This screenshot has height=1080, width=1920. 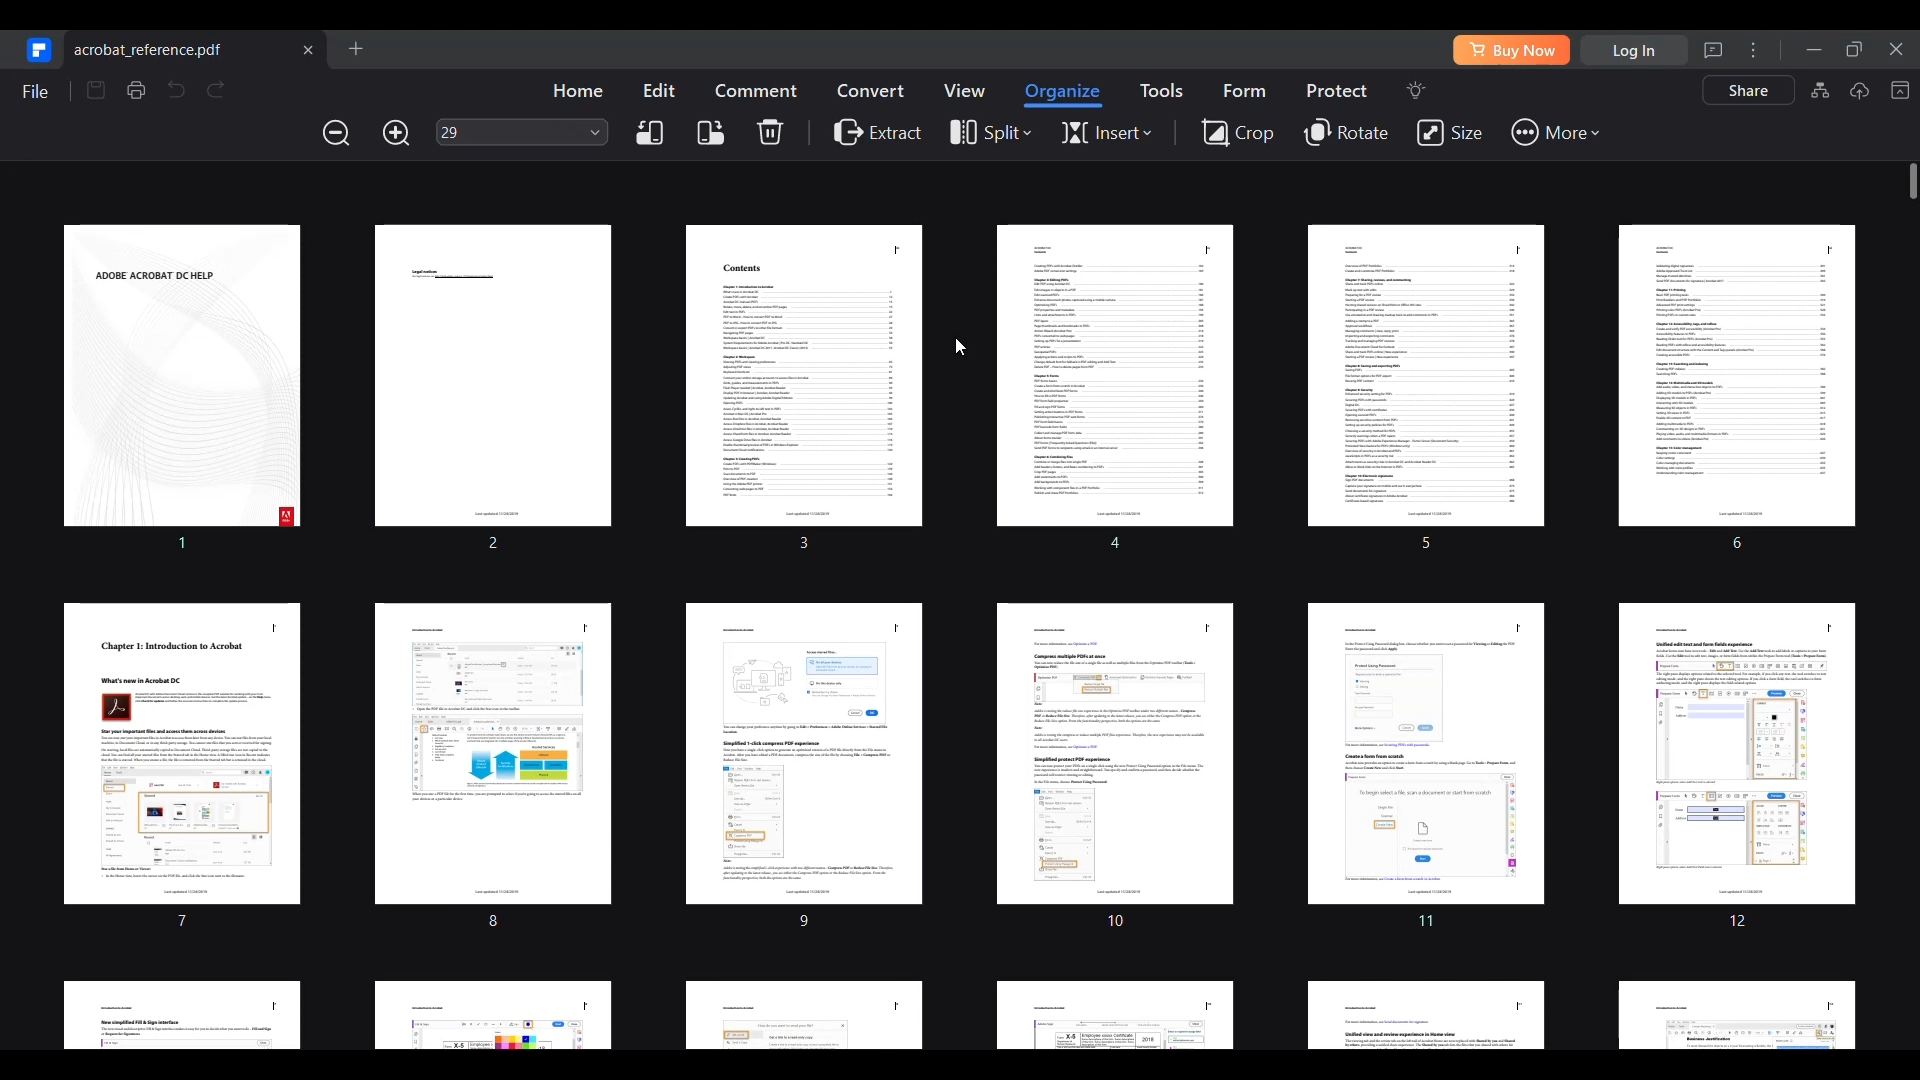 What do you see at coordinates (711, 133) in the screenshot?
I see `Right rotate` at bounding box center [711, 133].